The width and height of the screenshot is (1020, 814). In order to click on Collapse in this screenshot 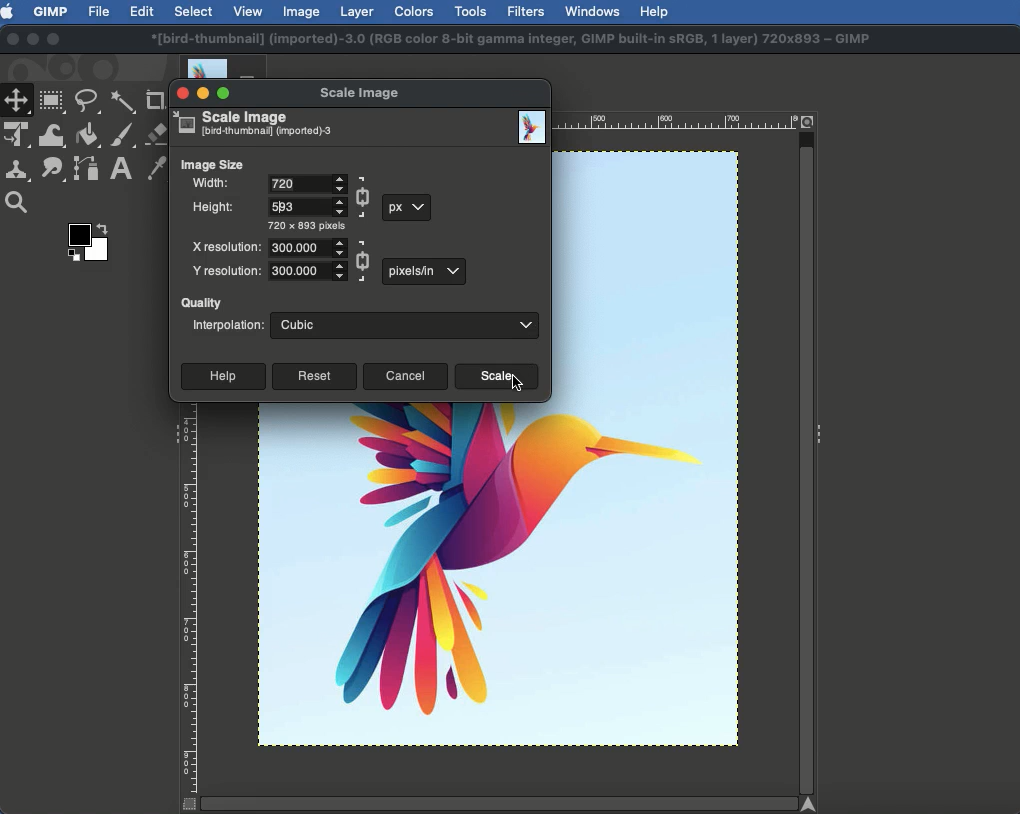, I will do `click(819, 437)`.